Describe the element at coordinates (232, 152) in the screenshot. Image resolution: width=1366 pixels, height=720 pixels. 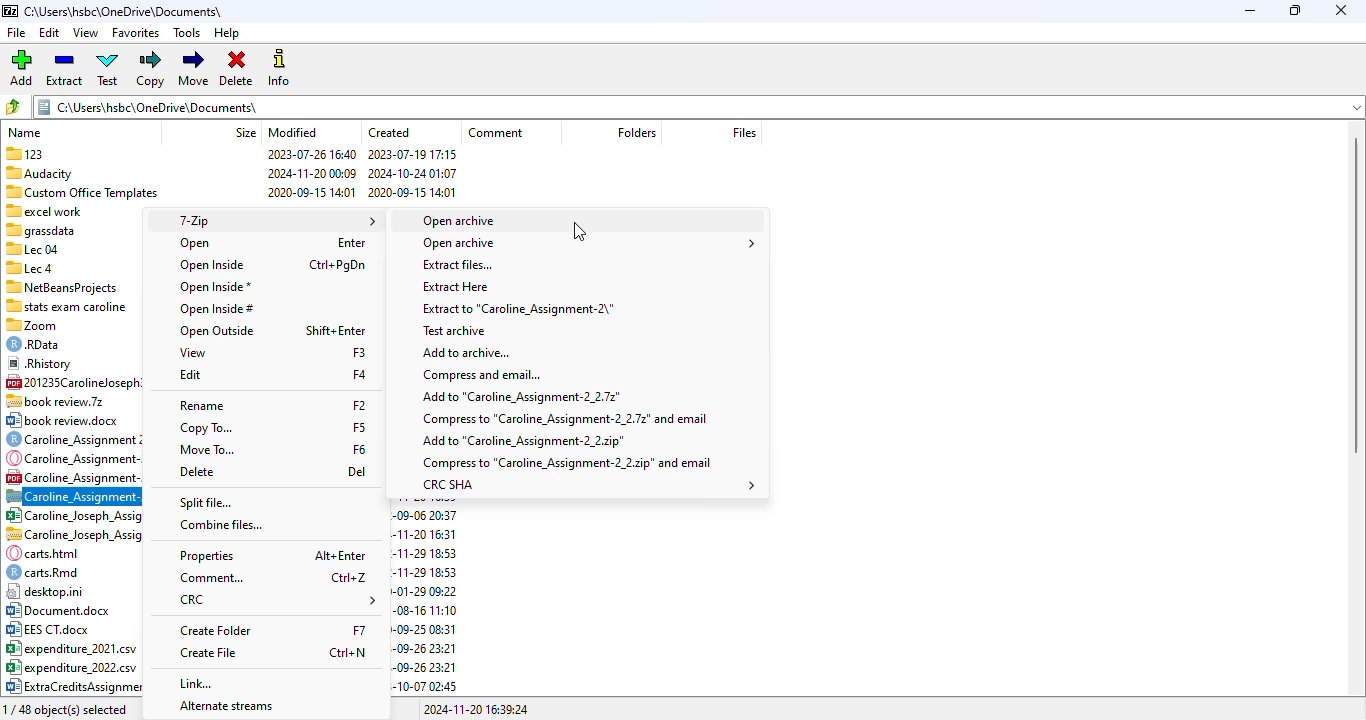
I see `123 2023-07-26 16:40 2023-07-19 17:15` at that location.